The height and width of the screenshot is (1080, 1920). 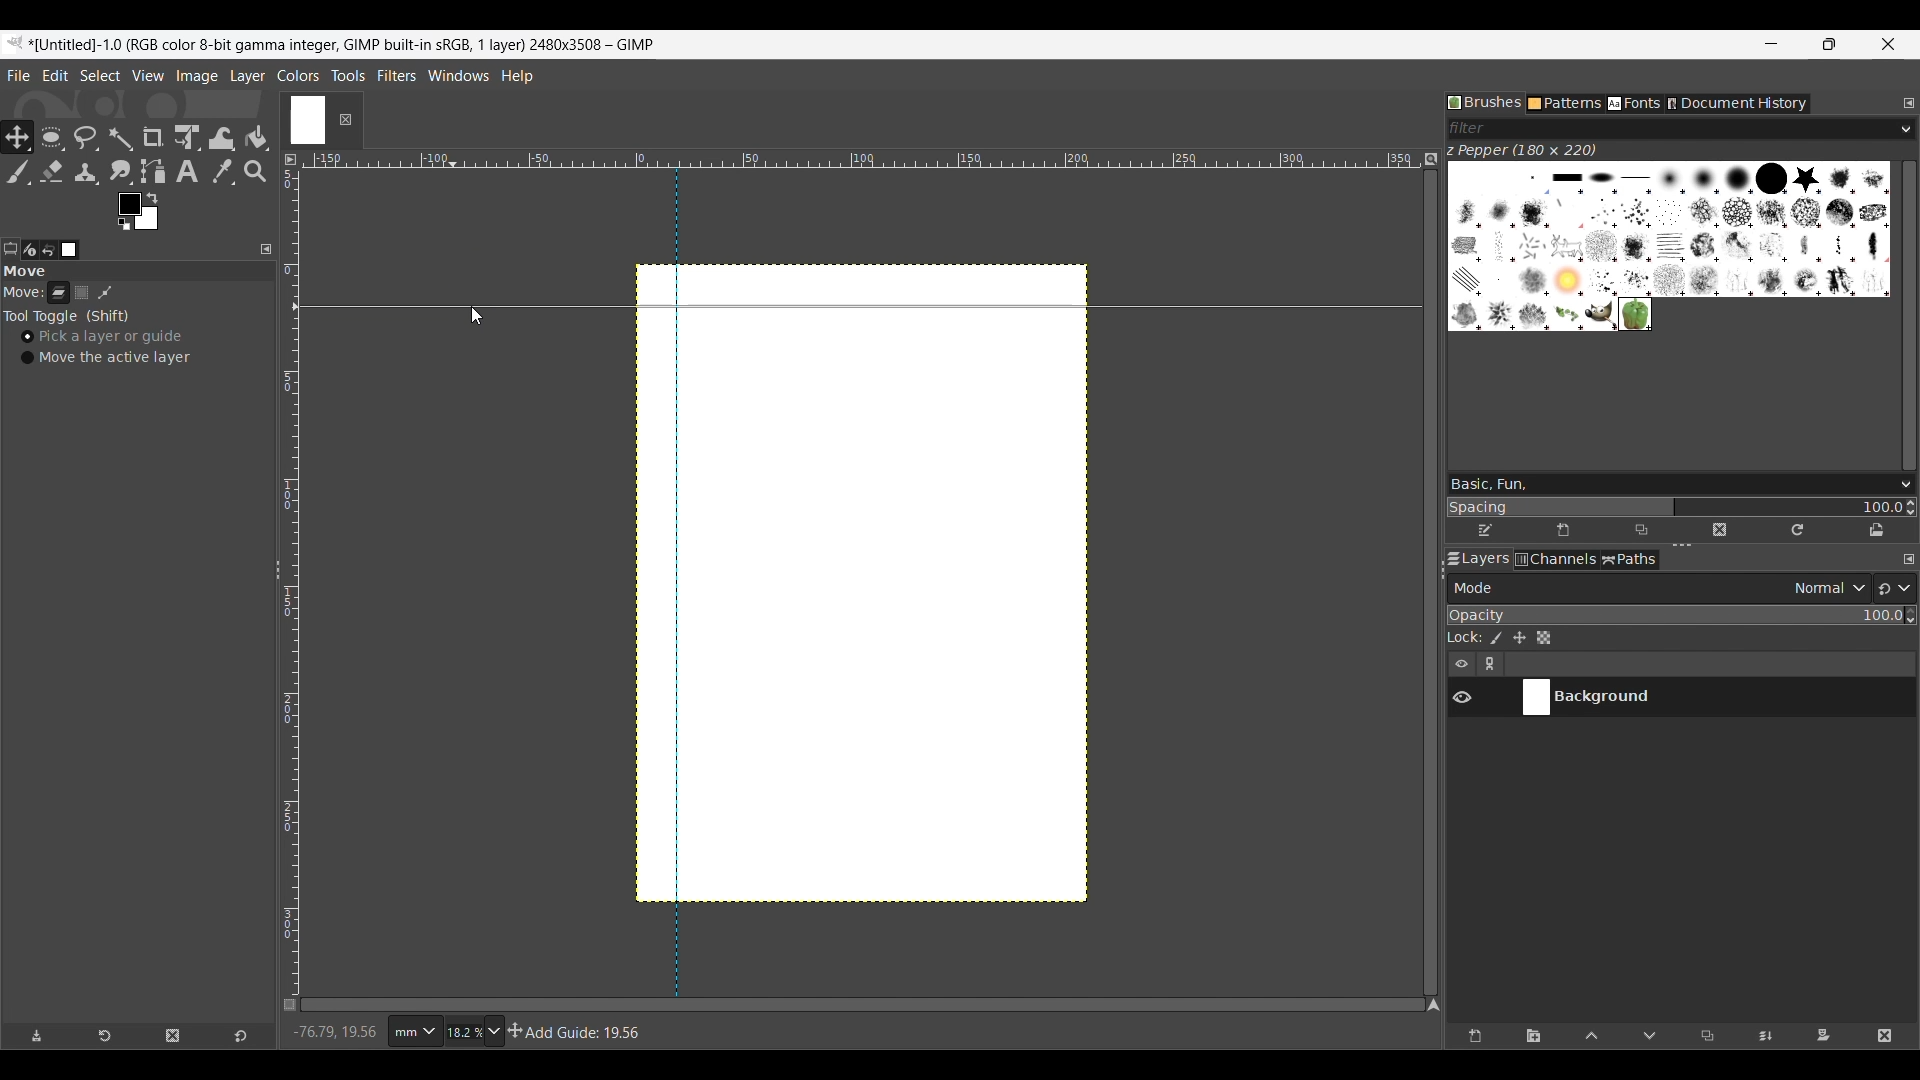 What do you see at coordinates (85, 137) in the screenshot?
I see `Free select tool` at bounding box center [85, 137].